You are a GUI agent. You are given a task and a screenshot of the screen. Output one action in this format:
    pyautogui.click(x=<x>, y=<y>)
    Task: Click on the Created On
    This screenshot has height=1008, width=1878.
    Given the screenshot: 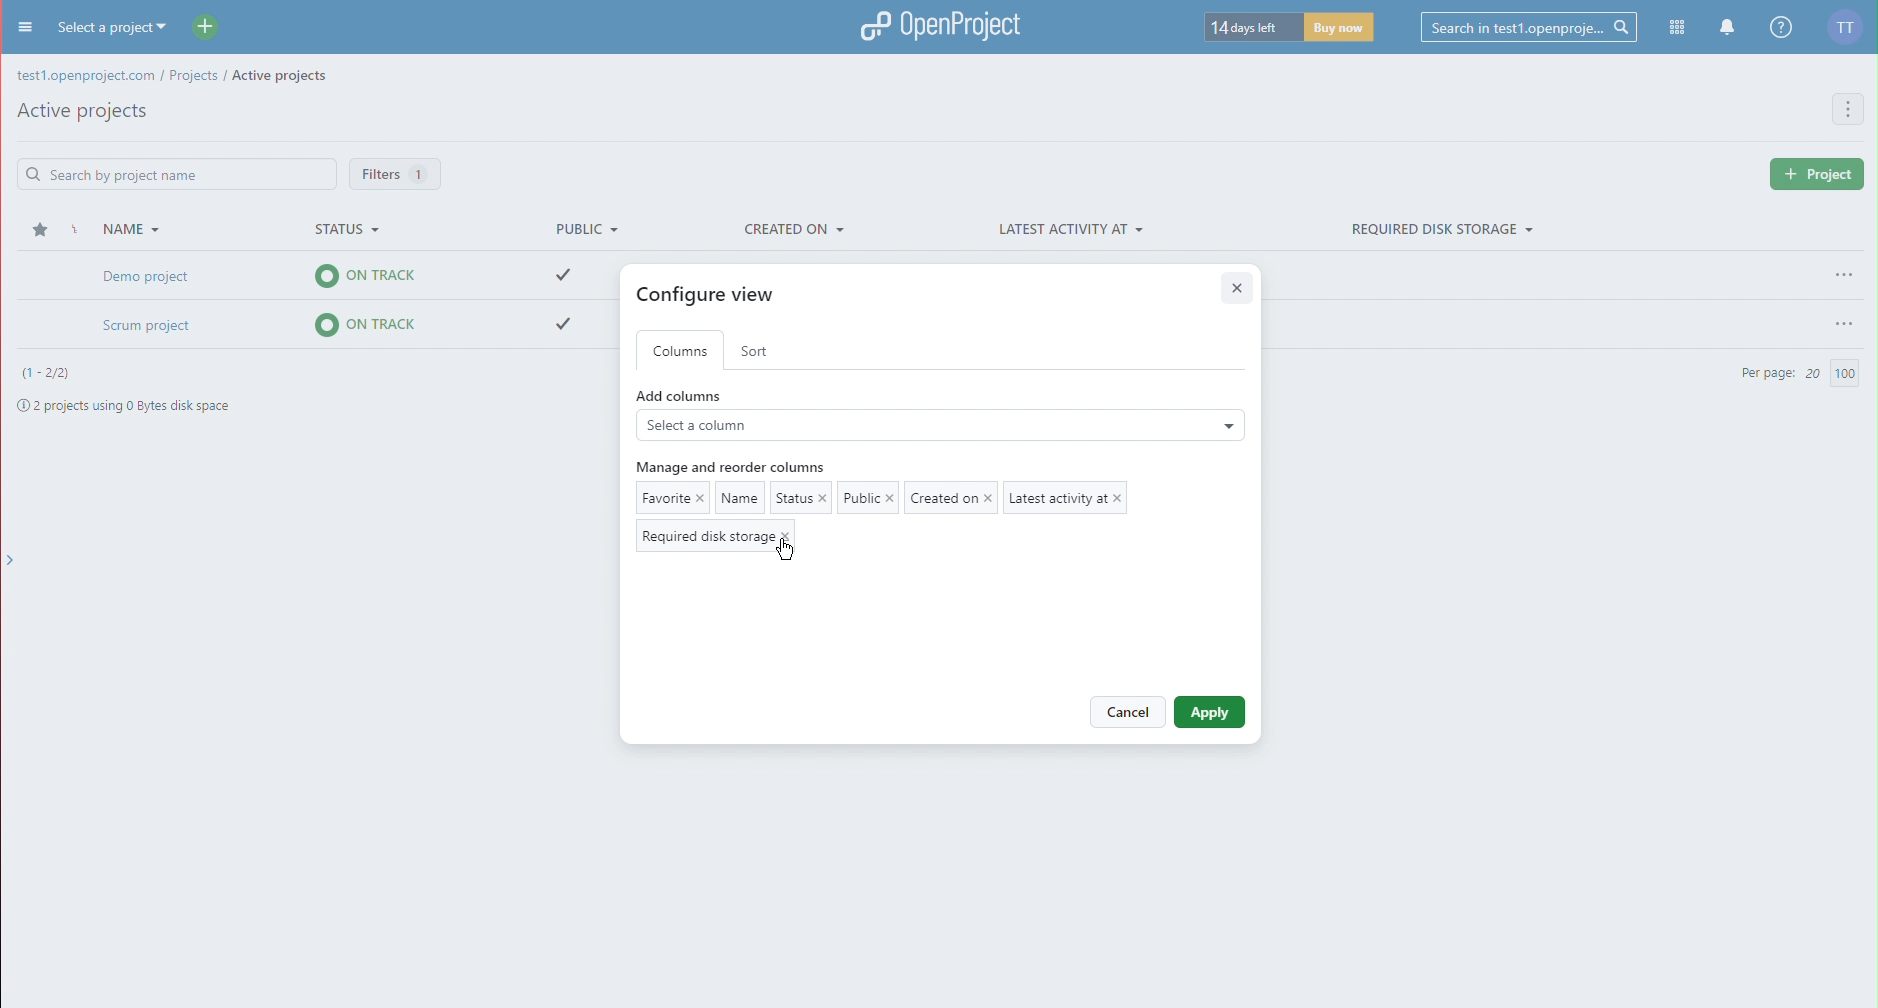 What is the action you would take?
    pyautogui.click(x=793, y=229)
    